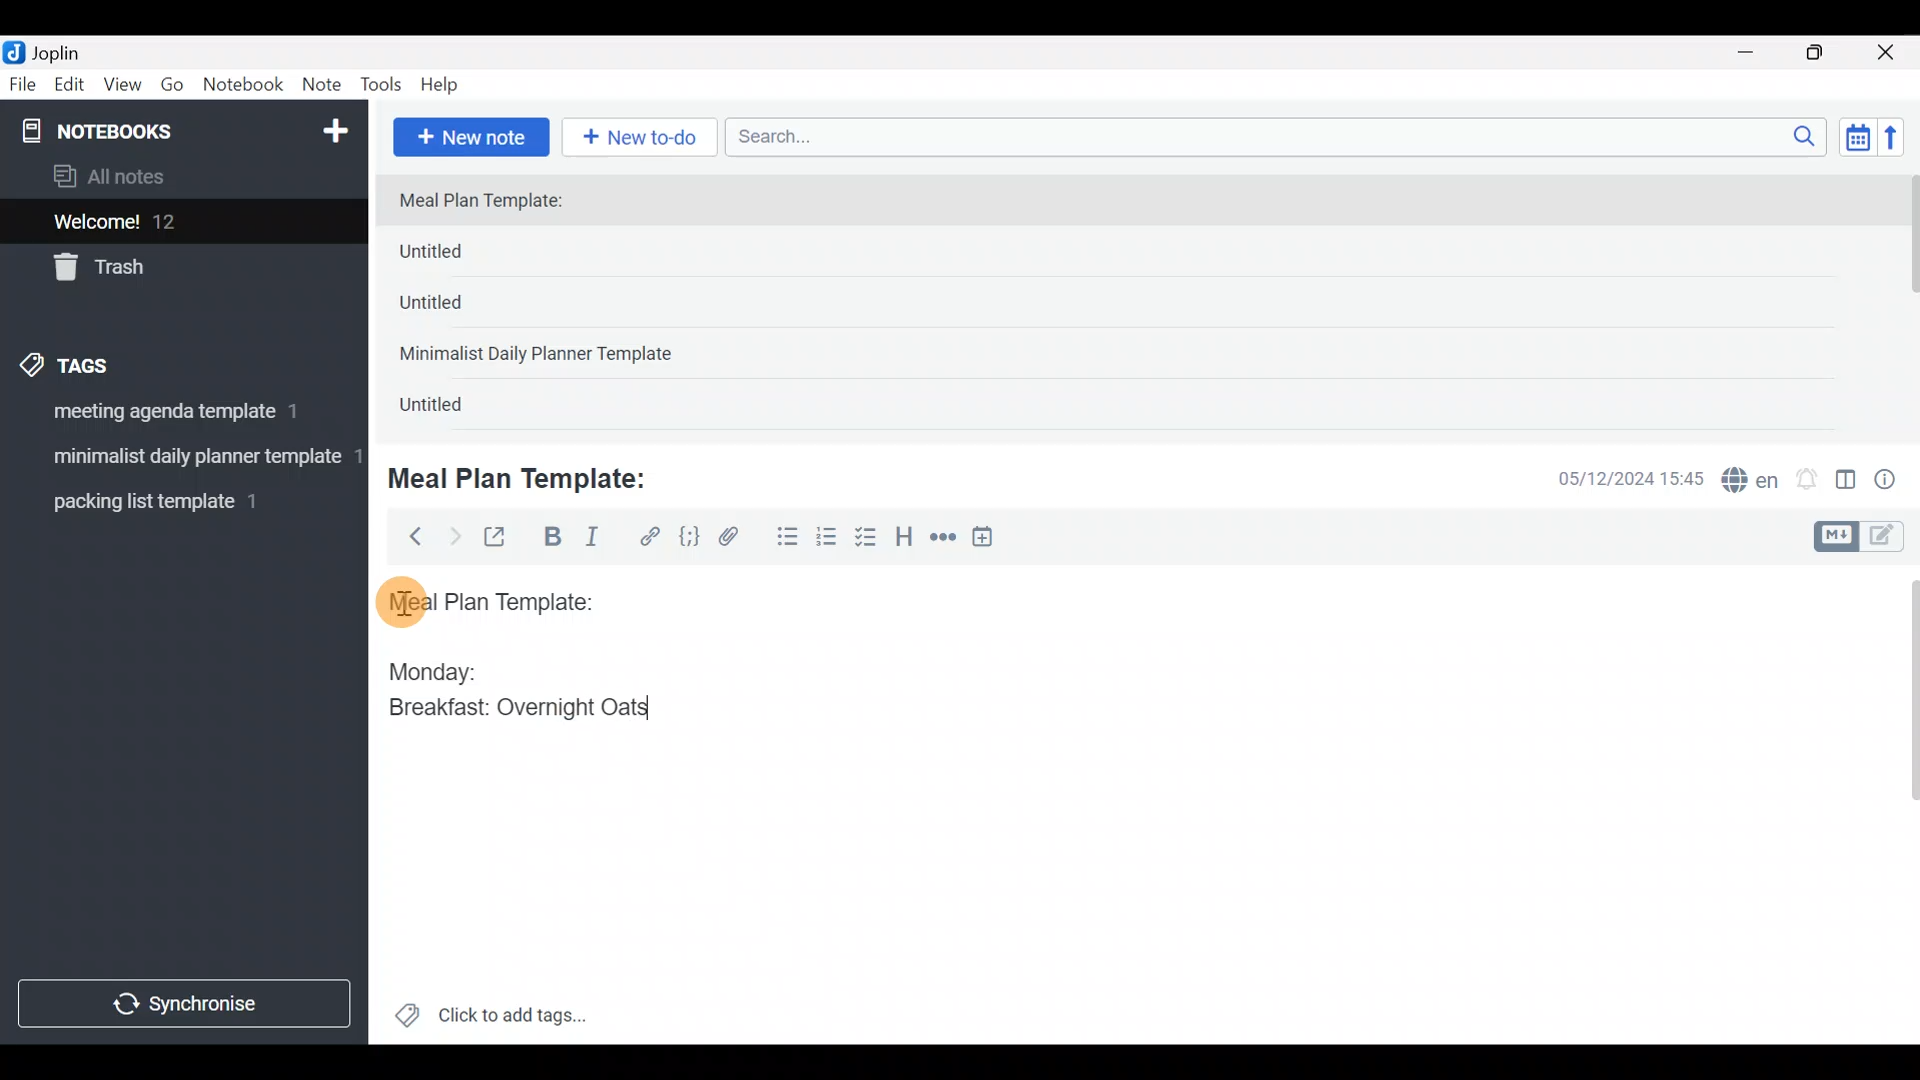 The width and height of the screenshot is (1920, 1080). I want to click on Welcome!, so click(181, 223).